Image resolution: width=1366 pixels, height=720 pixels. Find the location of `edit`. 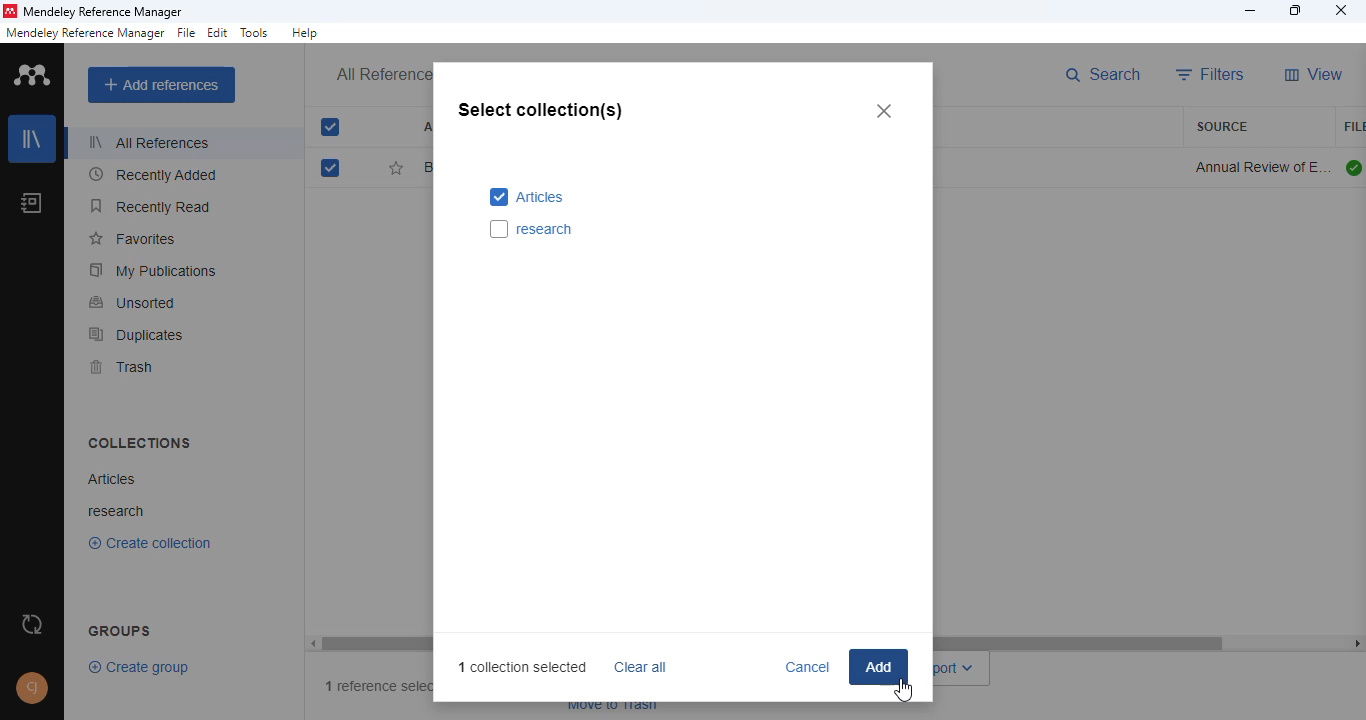

edit is located at coordinates (216, 32).